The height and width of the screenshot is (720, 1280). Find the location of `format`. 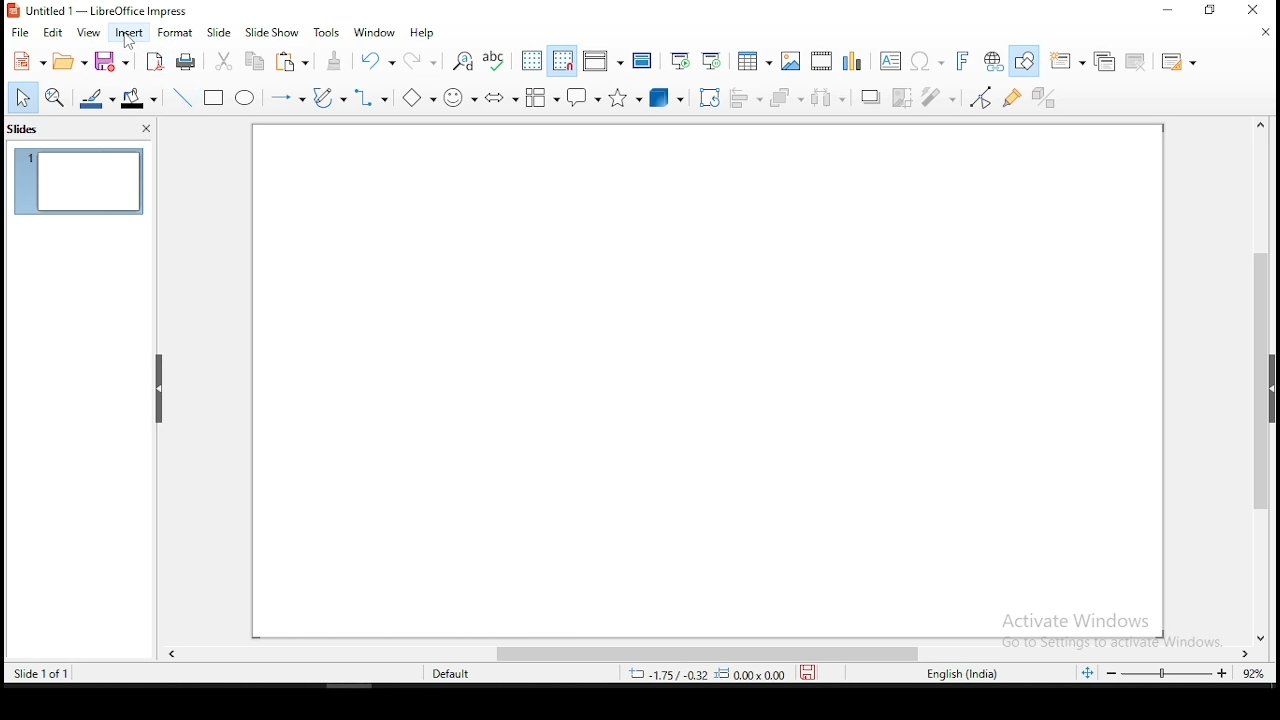

format is located at coordinates (176, 35).